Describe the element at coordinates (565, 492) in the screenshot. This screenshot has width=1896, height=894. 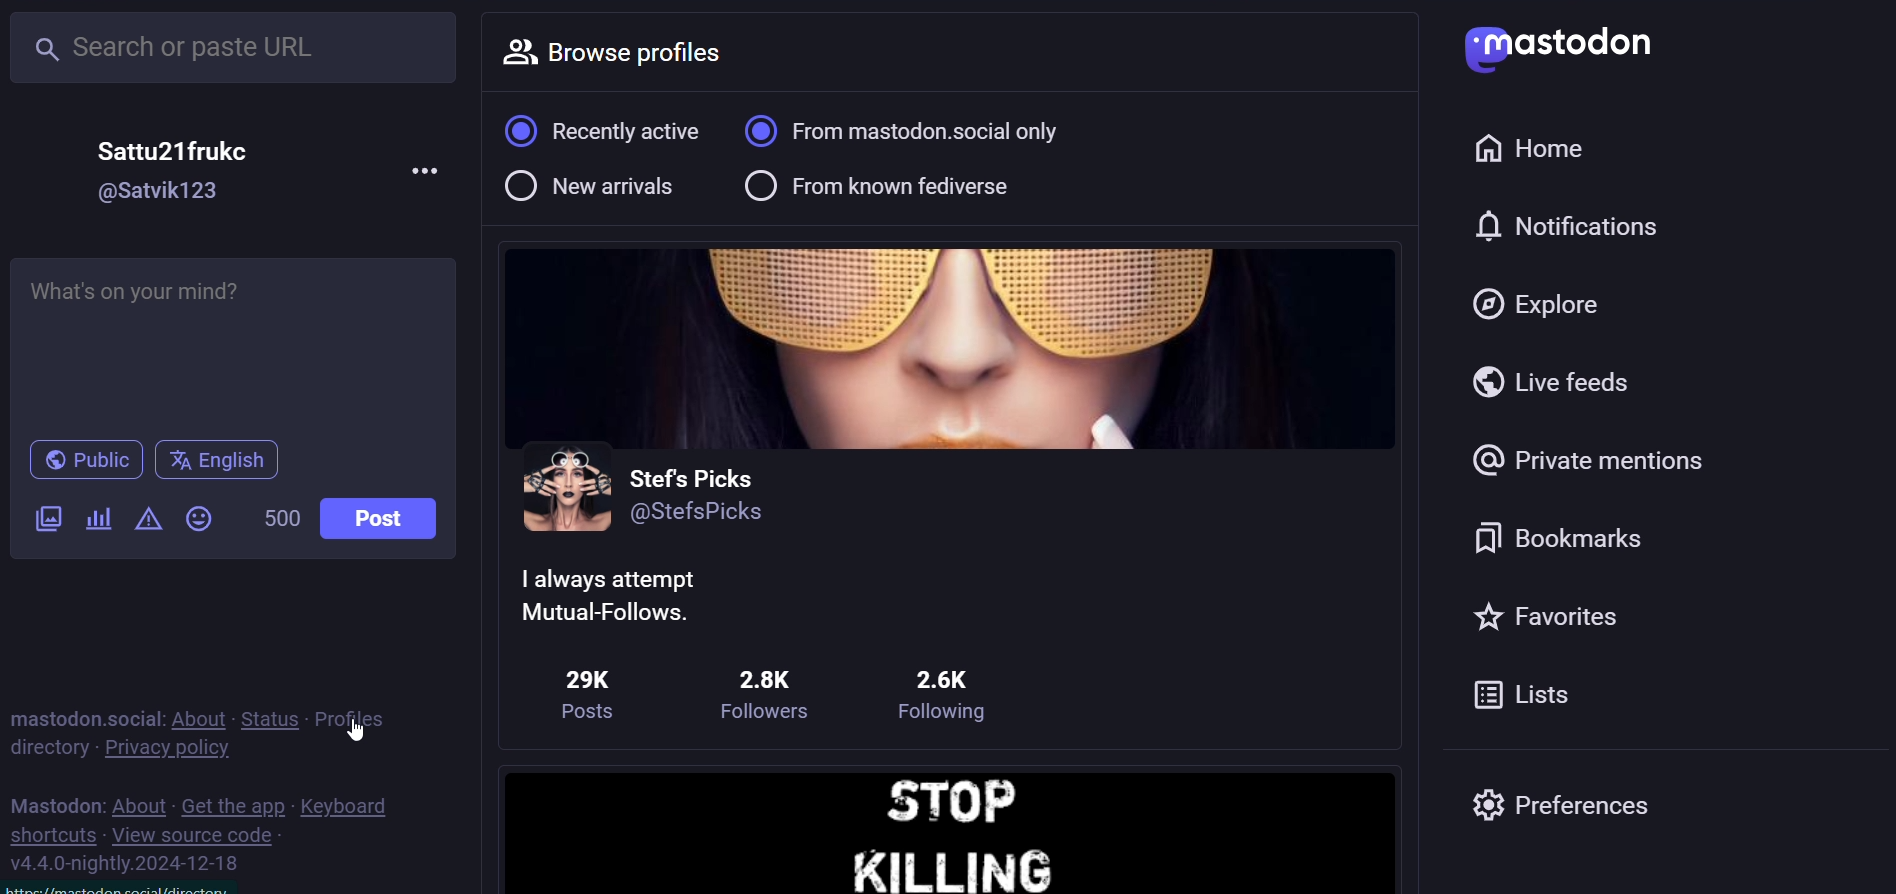
I see `profile picture` at that location.